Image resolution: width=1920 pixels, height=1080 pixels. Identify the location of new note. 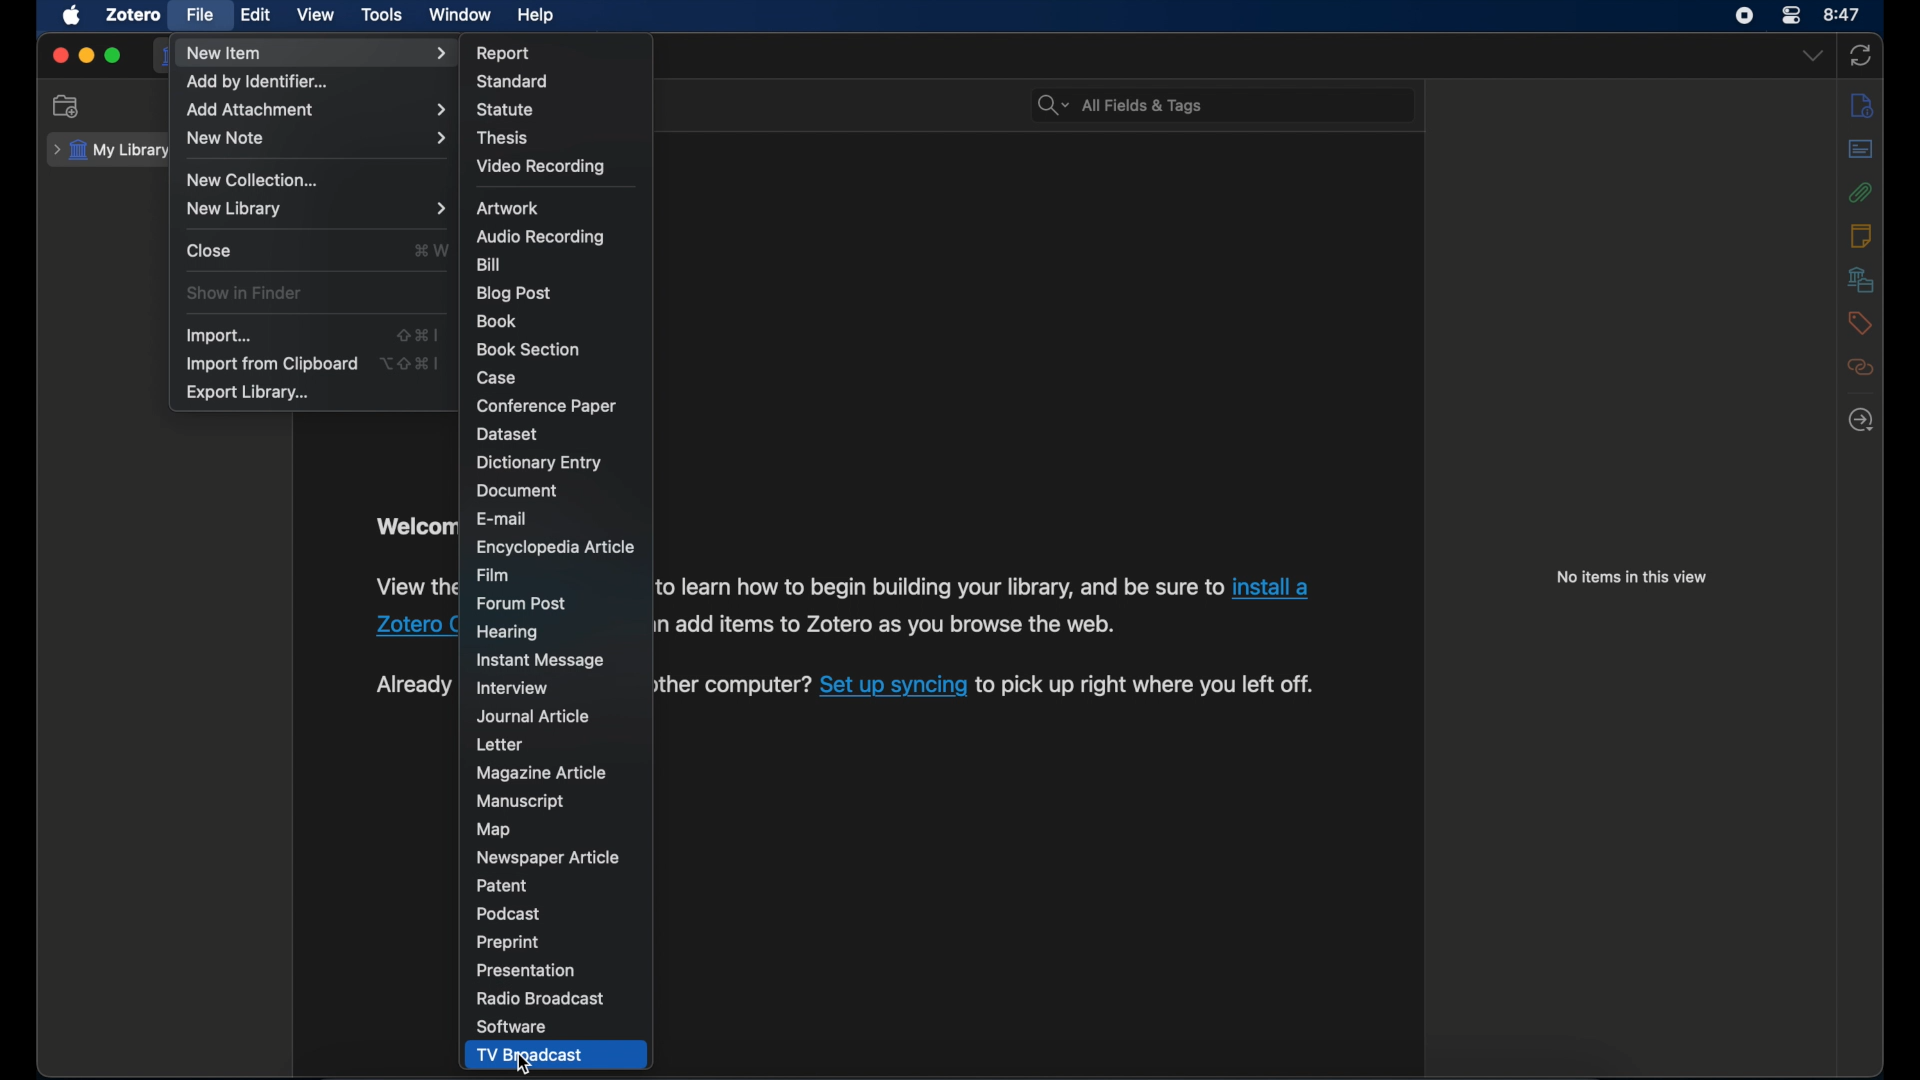
(316, 138).